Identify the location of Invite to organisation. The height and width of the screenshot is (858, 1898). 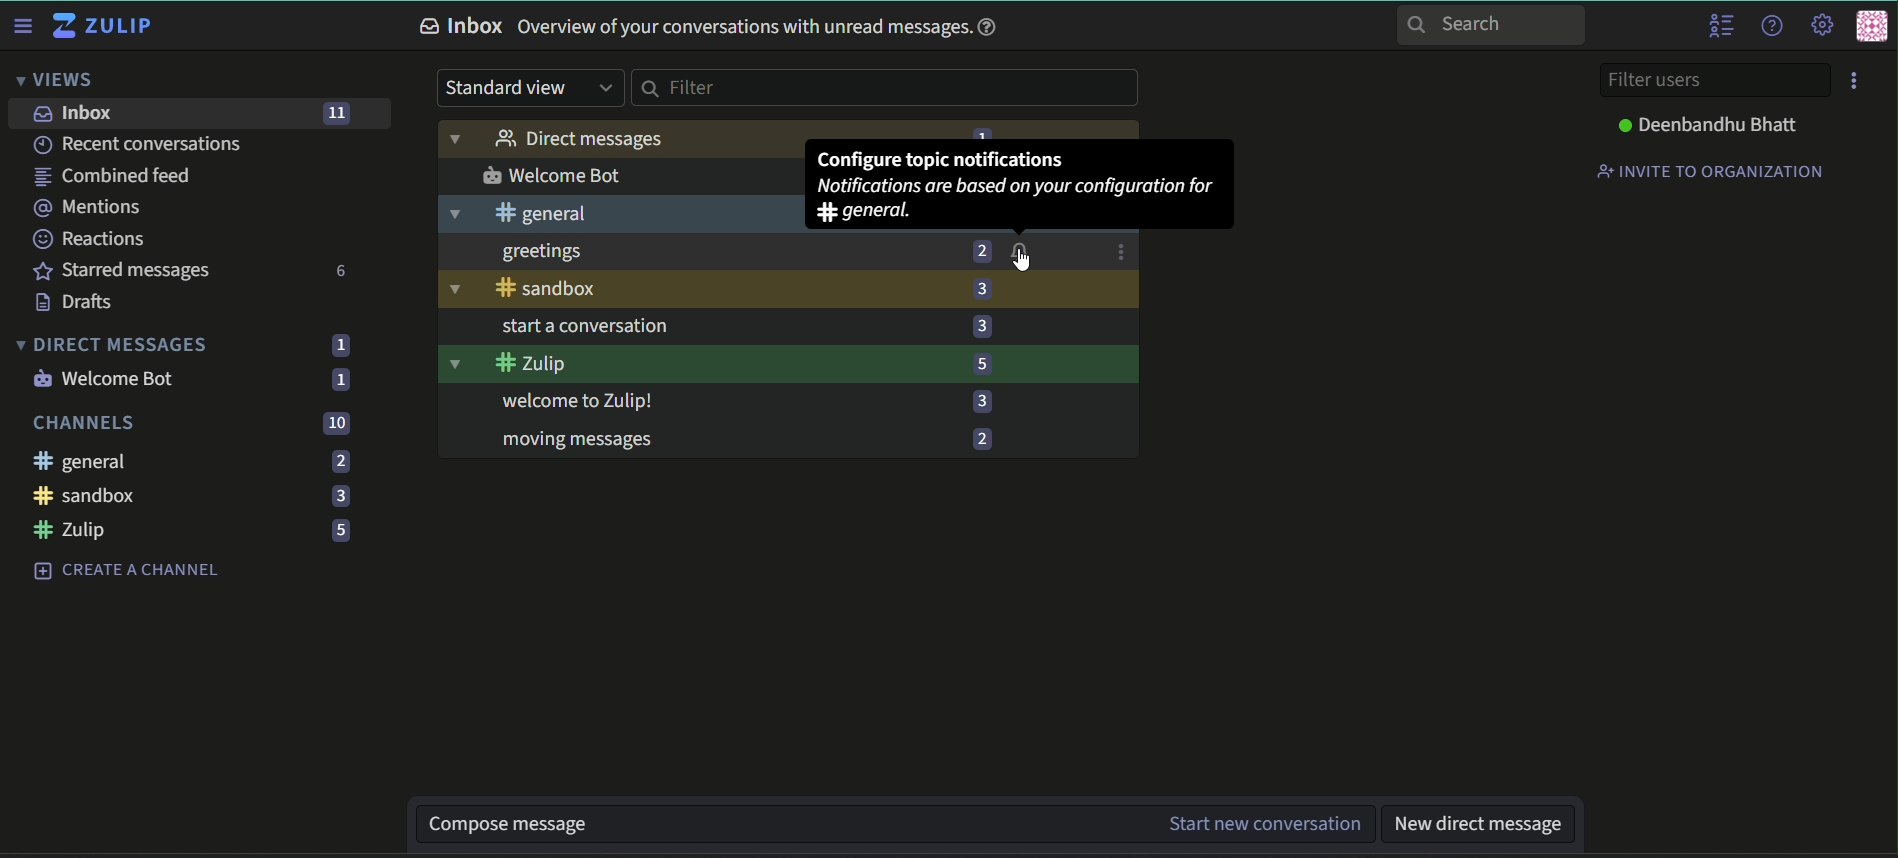
(1712, 170).